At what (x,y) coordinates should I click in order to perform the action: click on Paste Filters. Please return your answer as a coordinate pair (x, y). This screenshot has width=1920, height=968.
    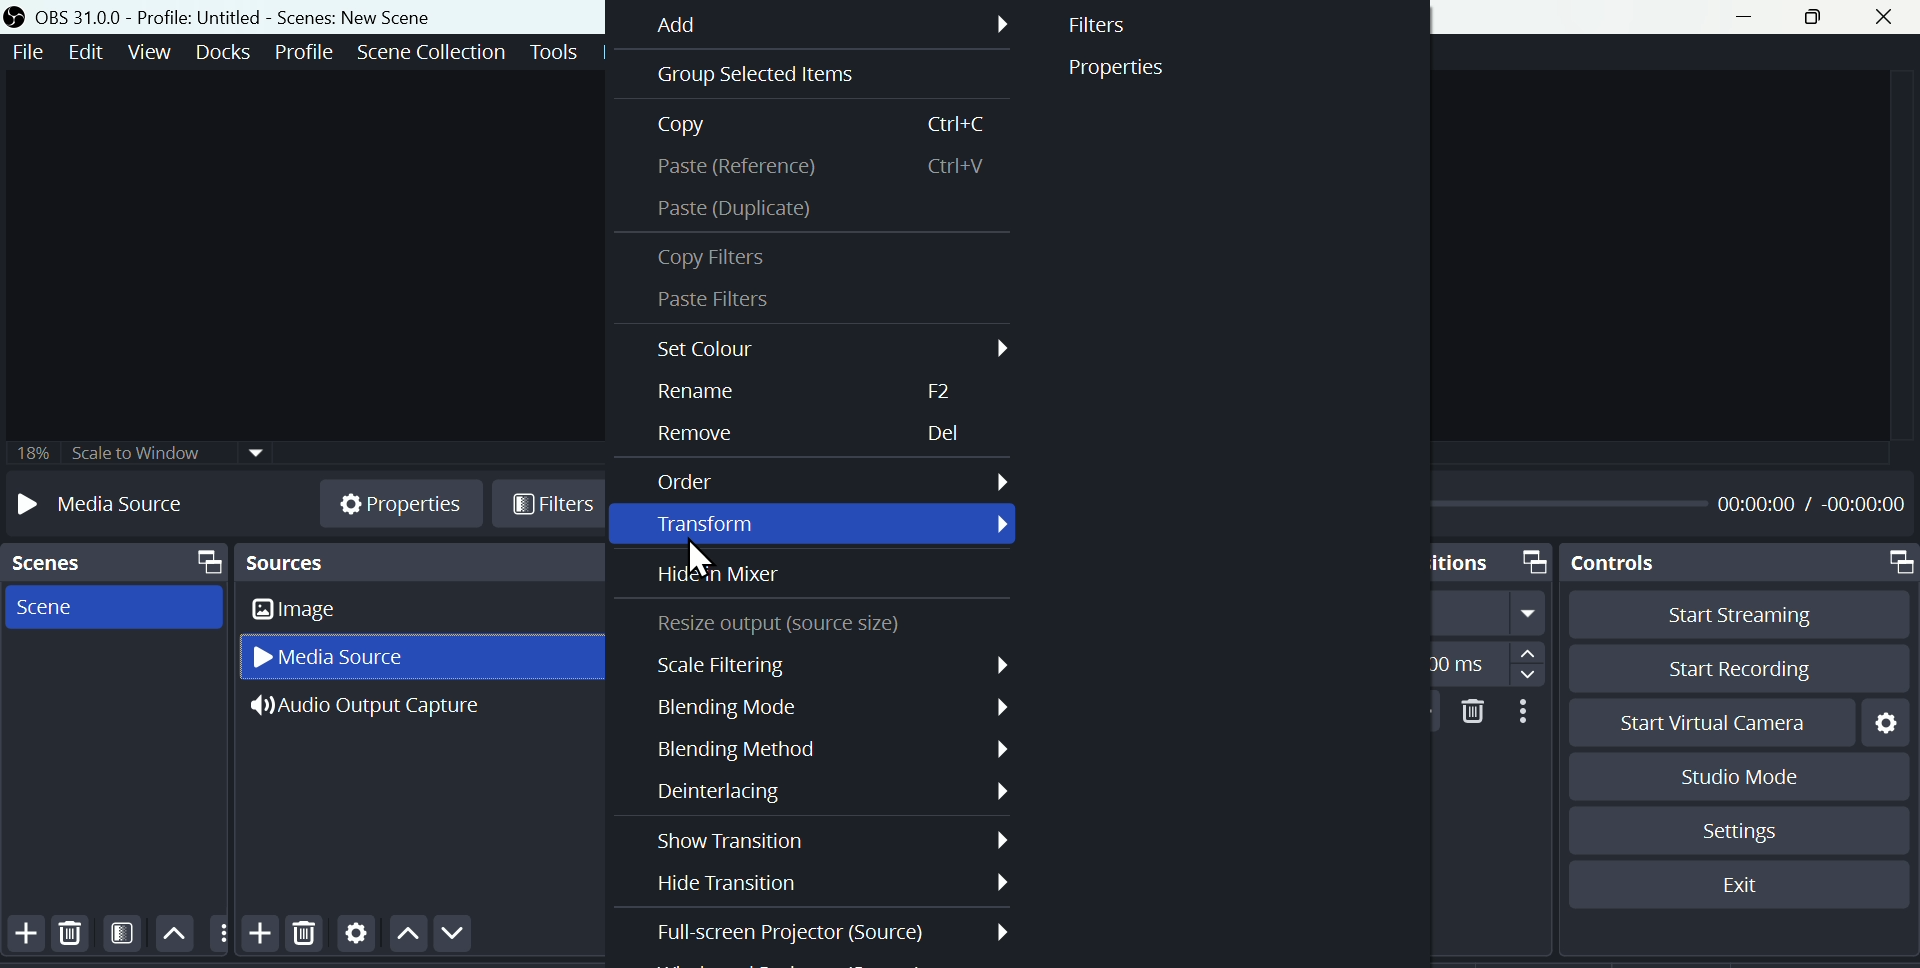
    Looking at the image, I should click on (729, 299).